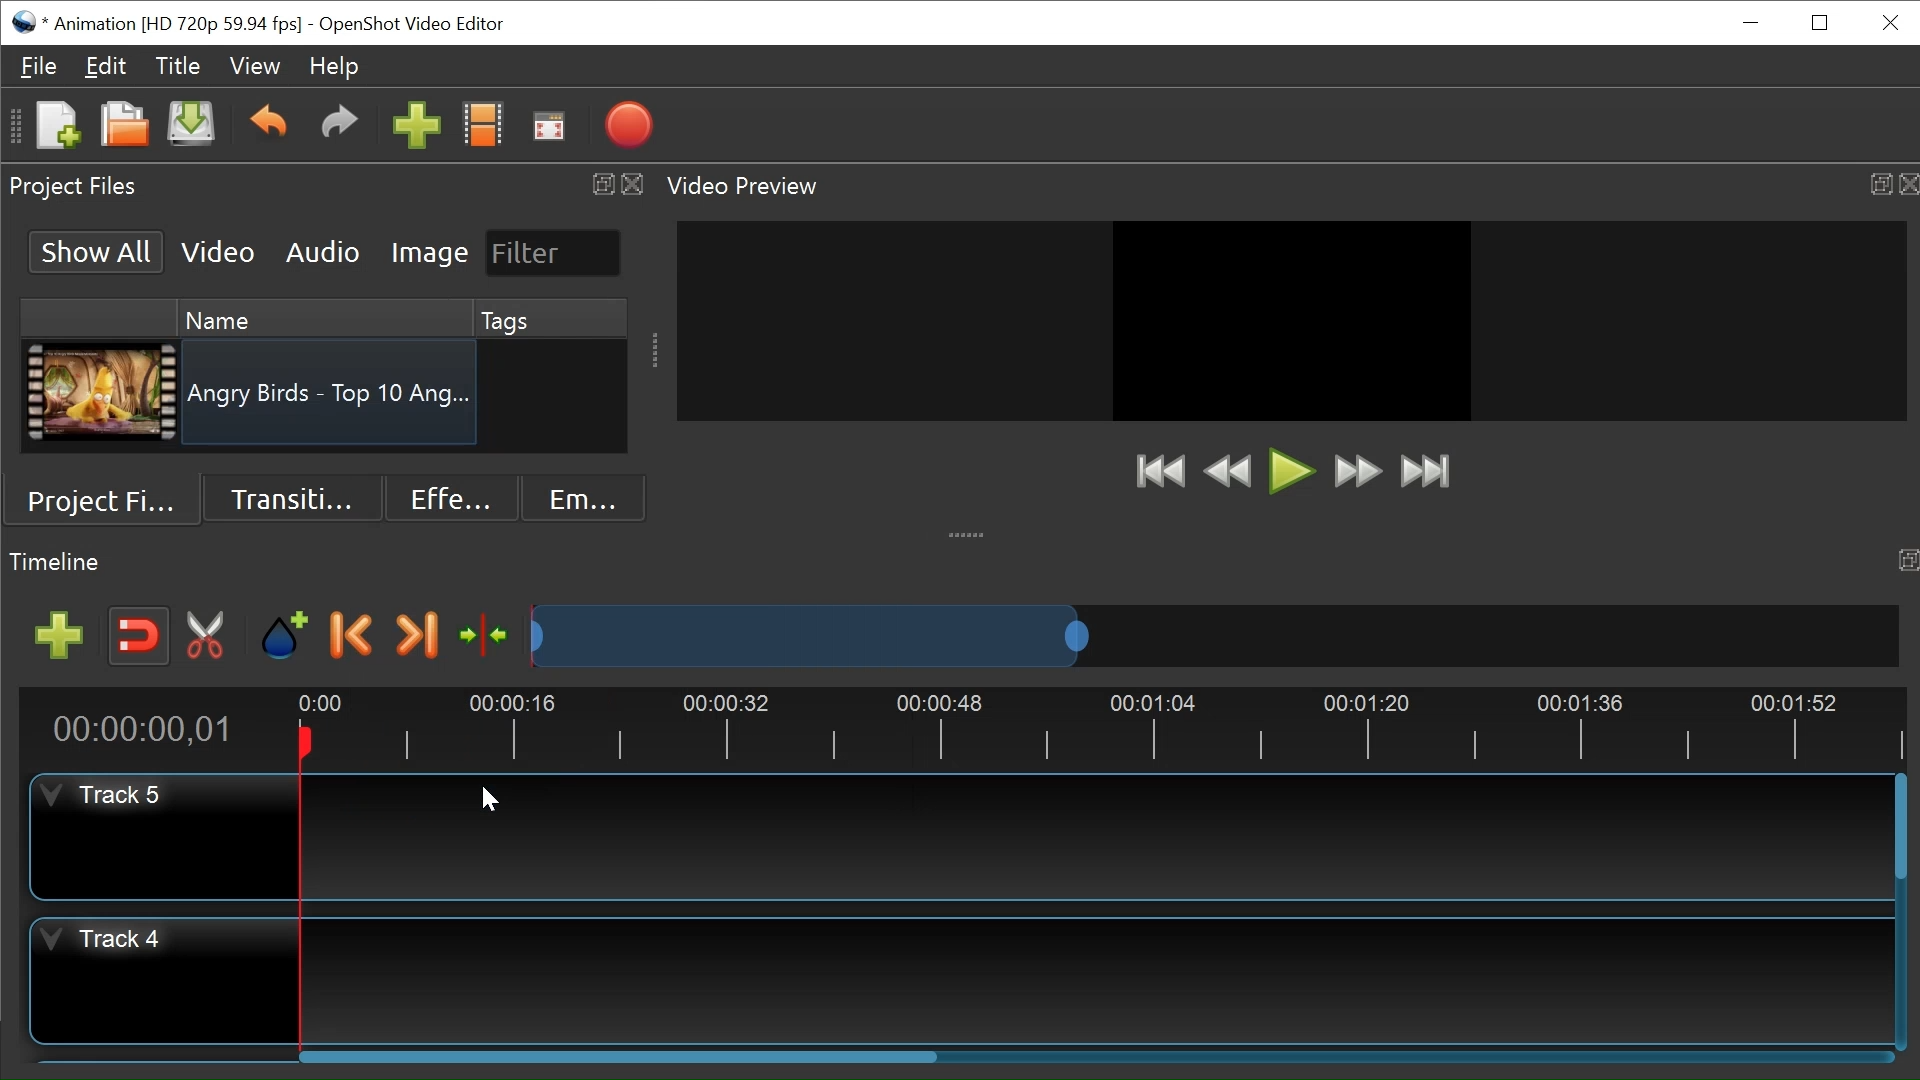  I want to click on Transition, so click(293, 498).